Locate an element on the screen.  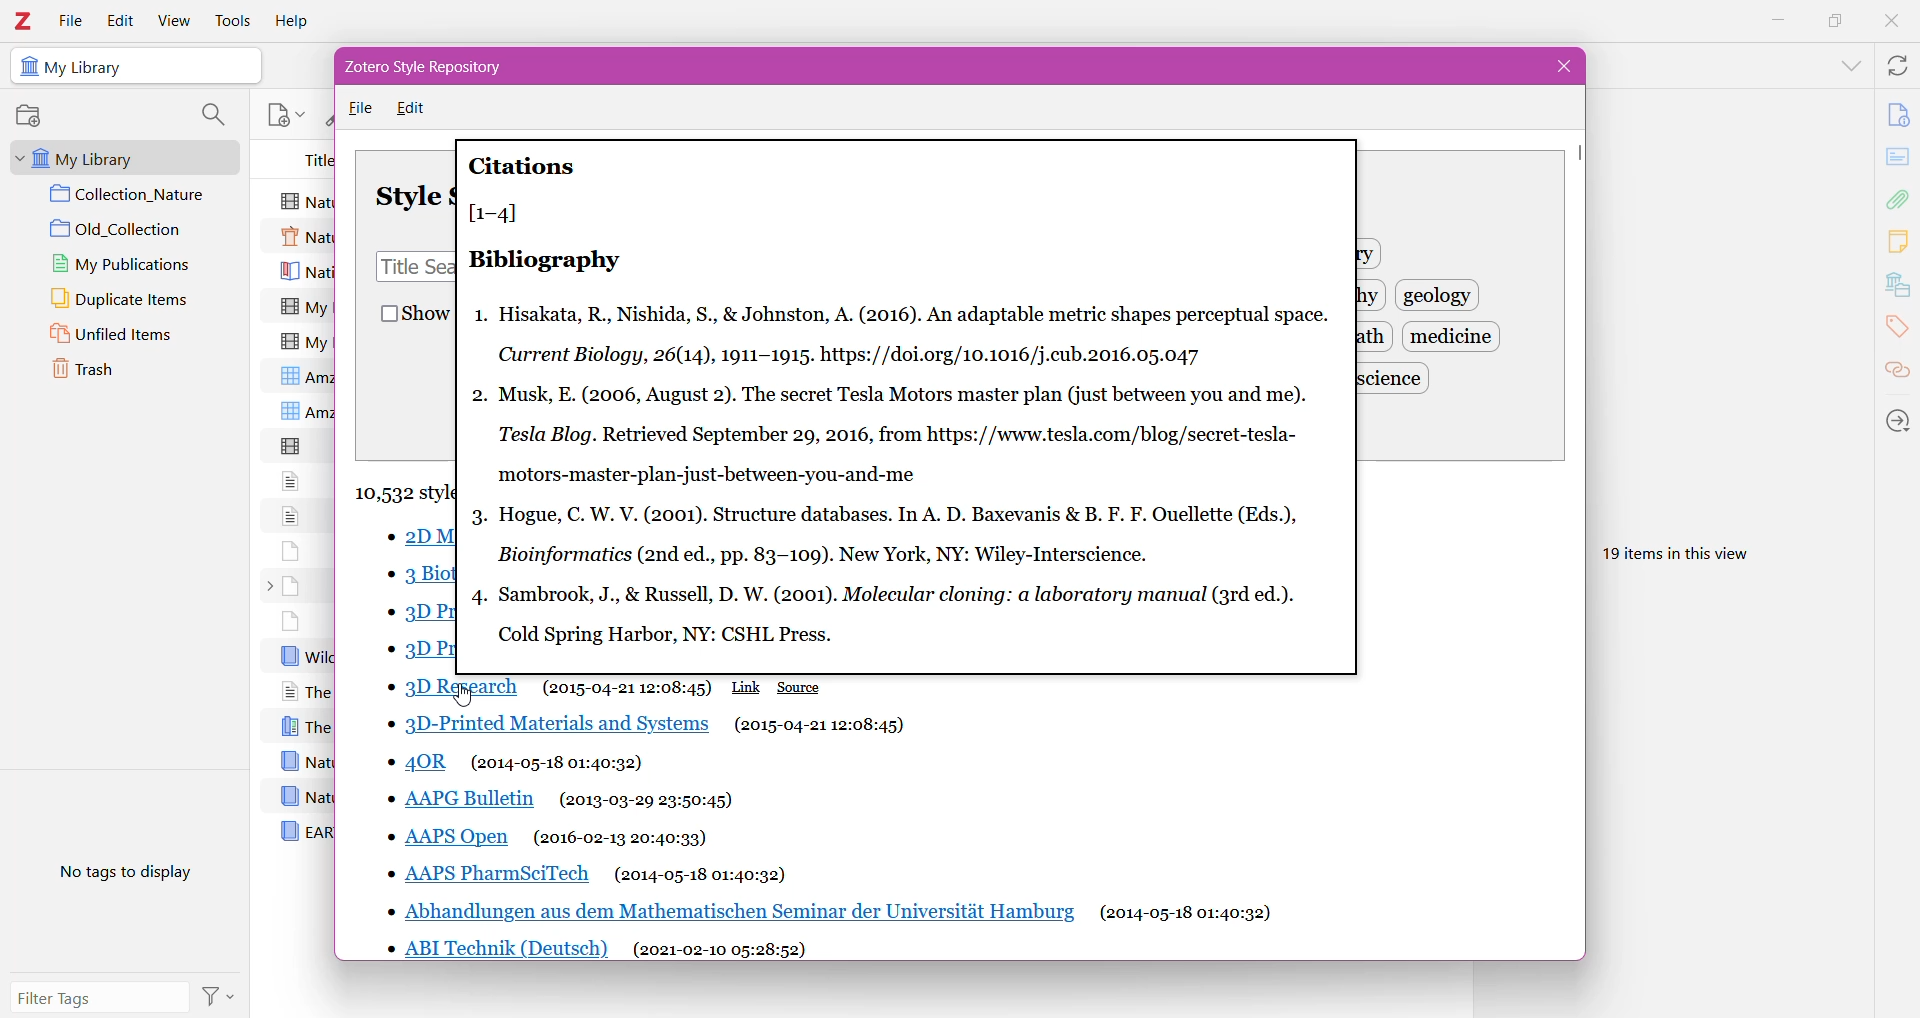
(2016-02-13 20:40:33) is located at coordinates (622, 838).